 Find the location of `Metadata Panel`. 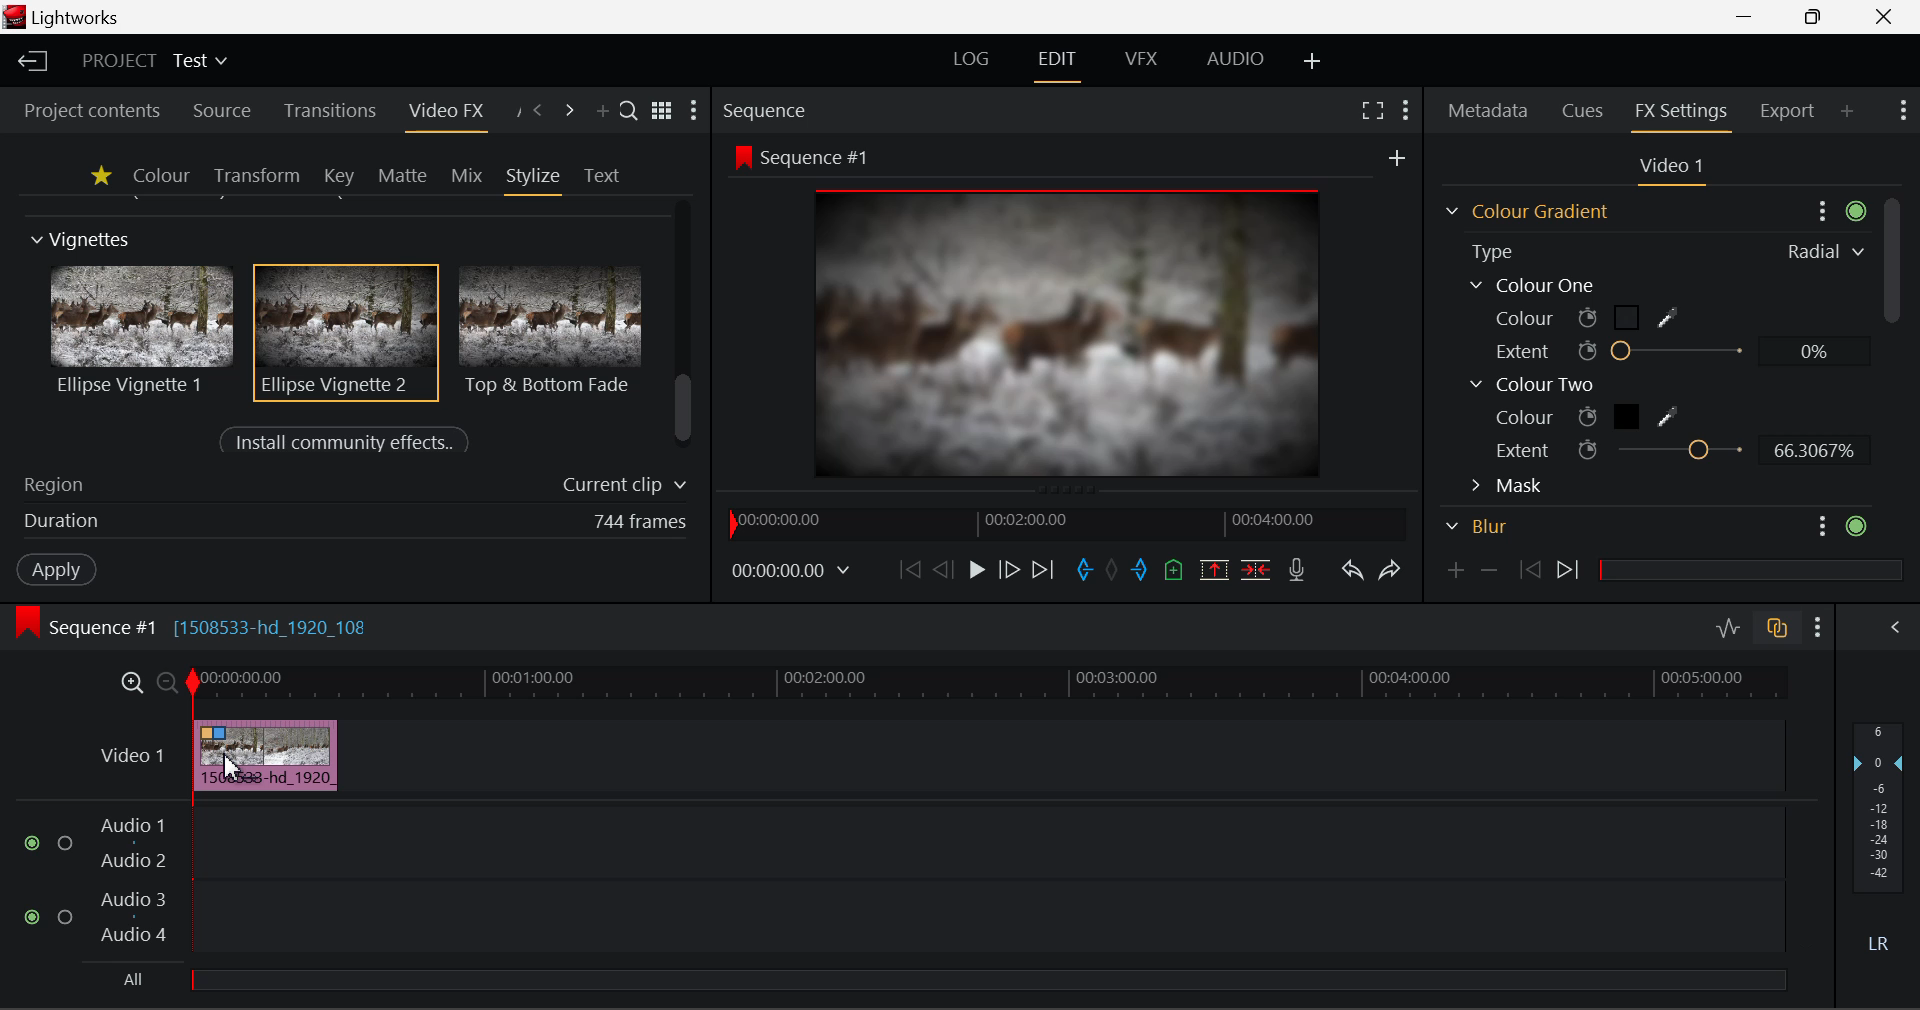

Metadata Panel is located at coordinates (1486, 112).